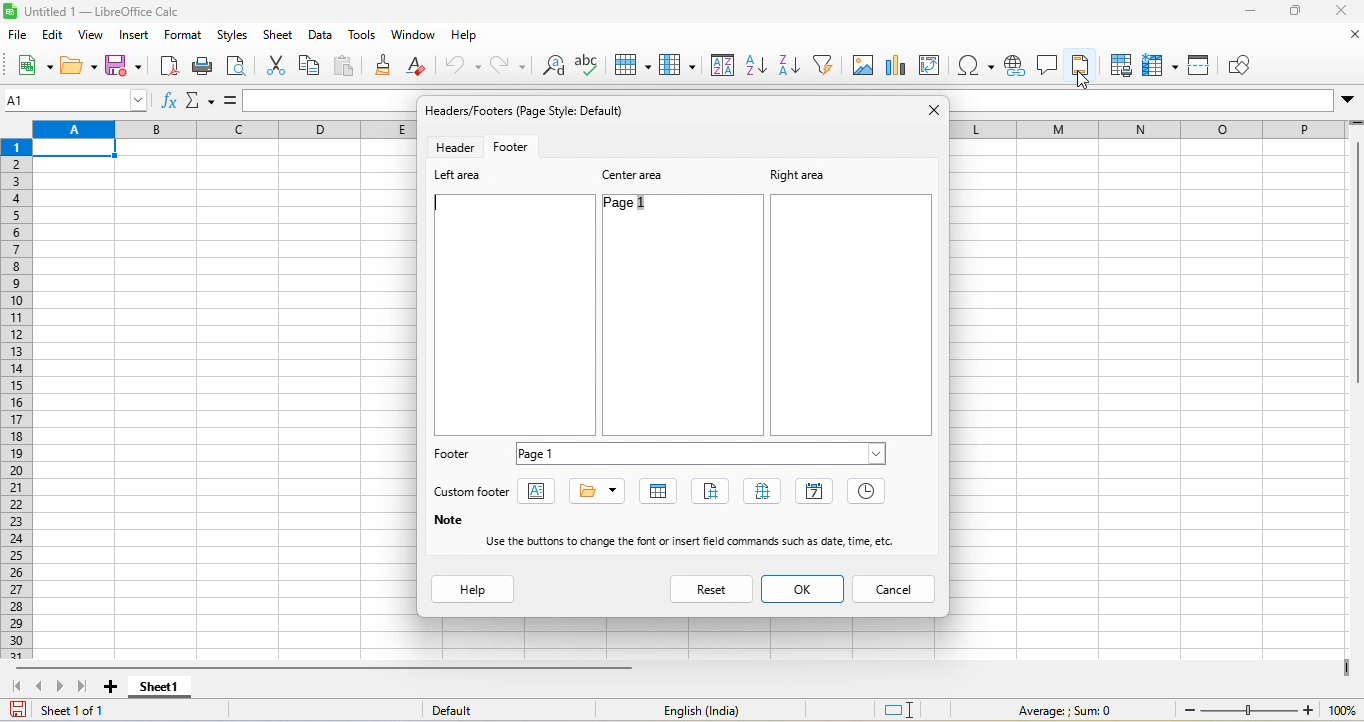 The image size is (1364, 722). Describe the element at coordinates (722, 64) in the screenshot. I see `sort` at that location.